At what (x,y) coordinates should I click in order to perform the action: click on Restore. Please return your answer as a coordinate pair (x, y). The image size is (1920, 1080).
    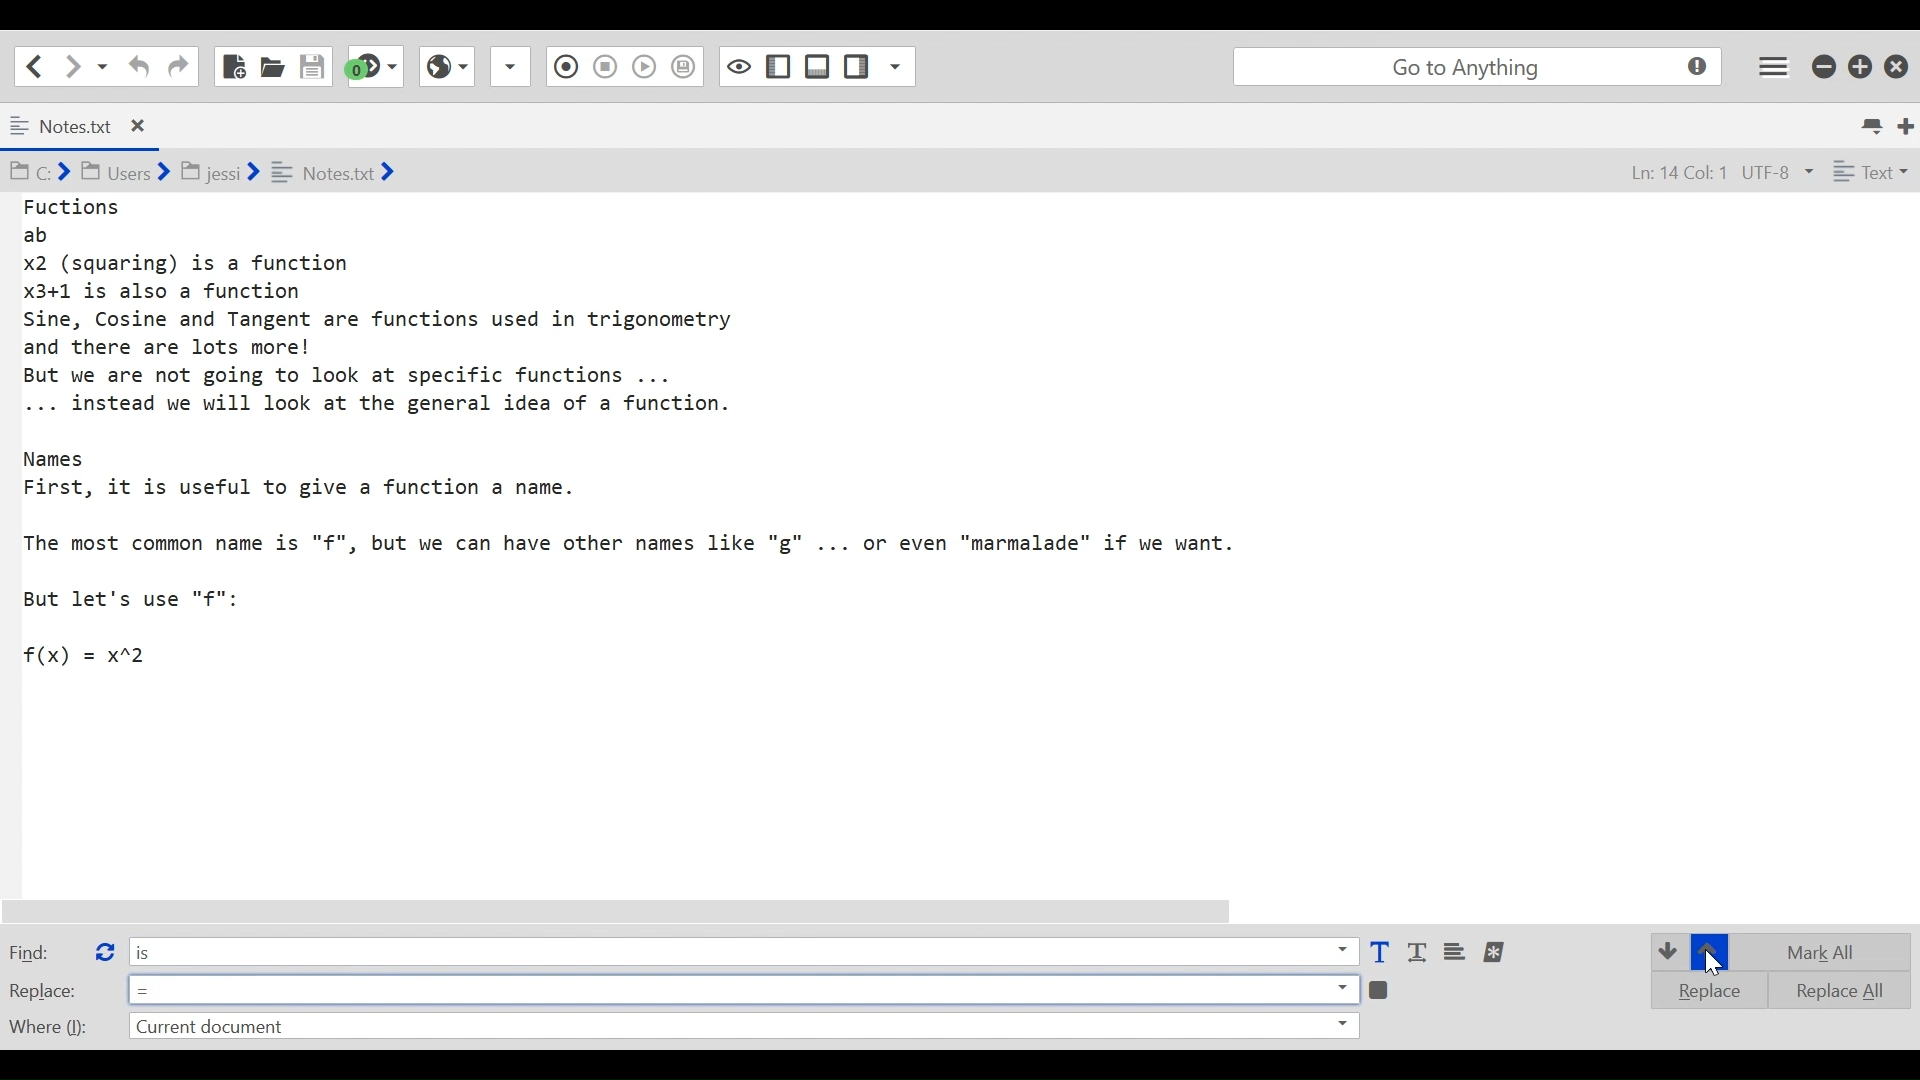
    Looking at the image, I should click on (1861, 65).